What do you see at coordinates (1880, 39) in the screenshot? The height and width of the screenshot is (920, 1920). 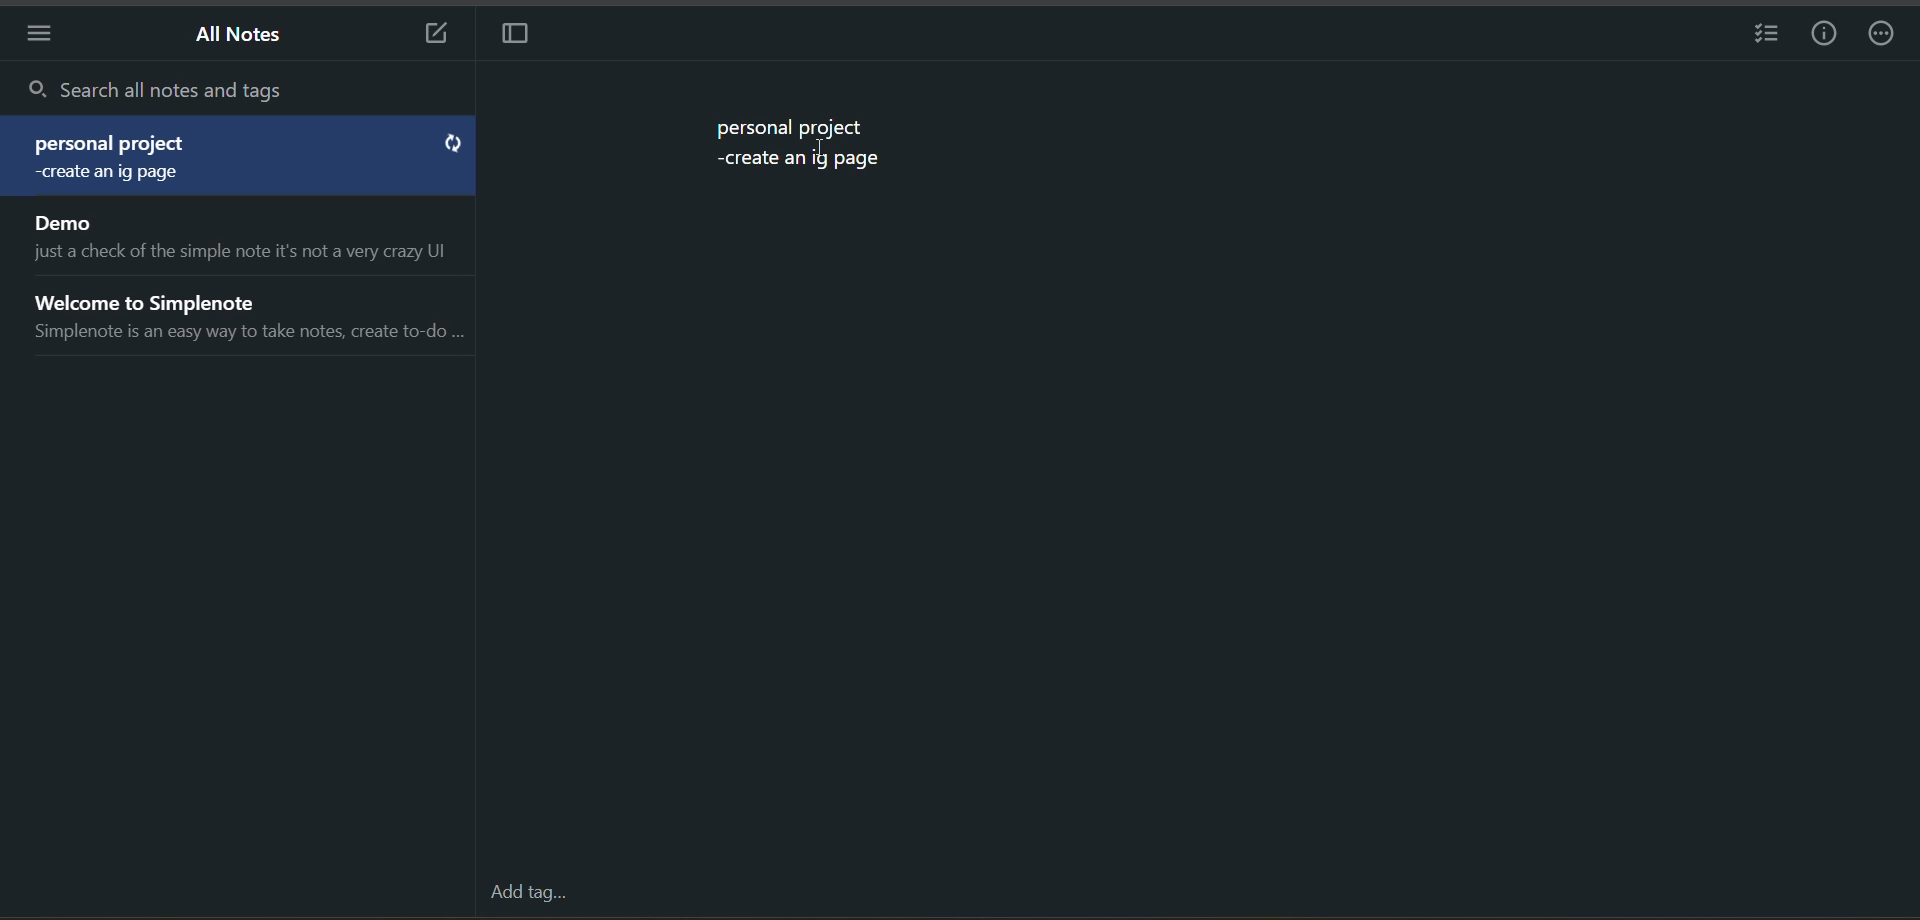 I see `actions` at bounding box center [1880, 39].